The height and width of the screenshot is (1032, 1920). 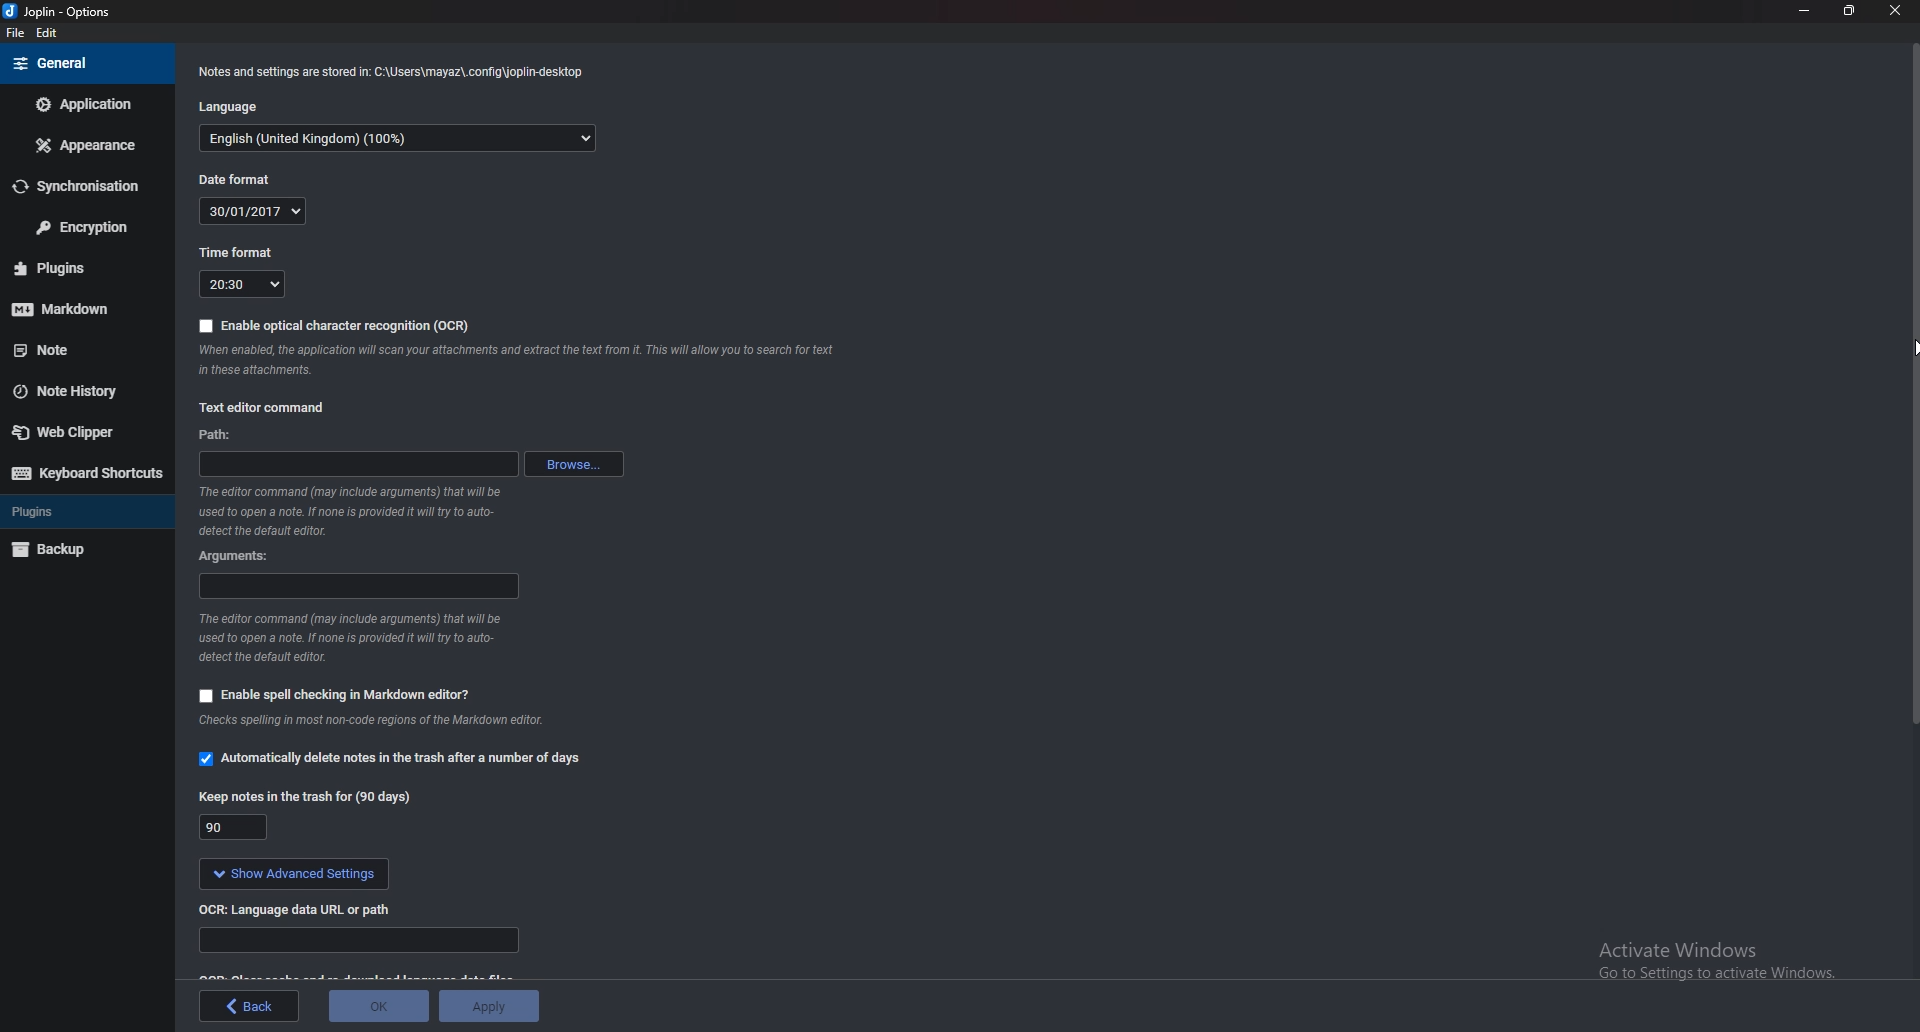 I want to click on Show advanced settings, so click(x=292, y=873).